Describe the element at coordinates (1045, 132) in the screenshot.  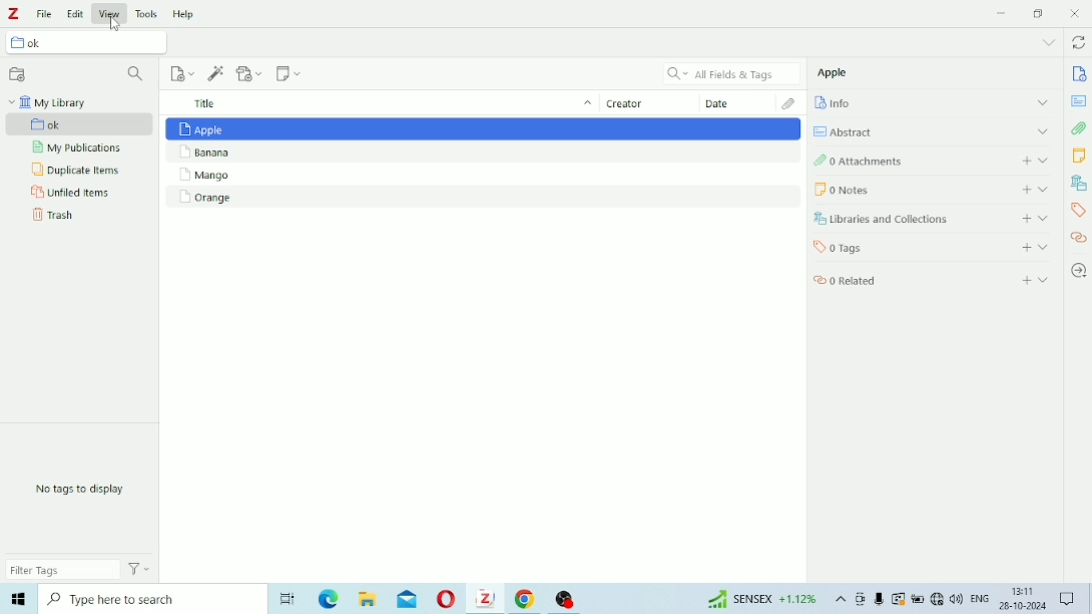
I see `expand` at that location.